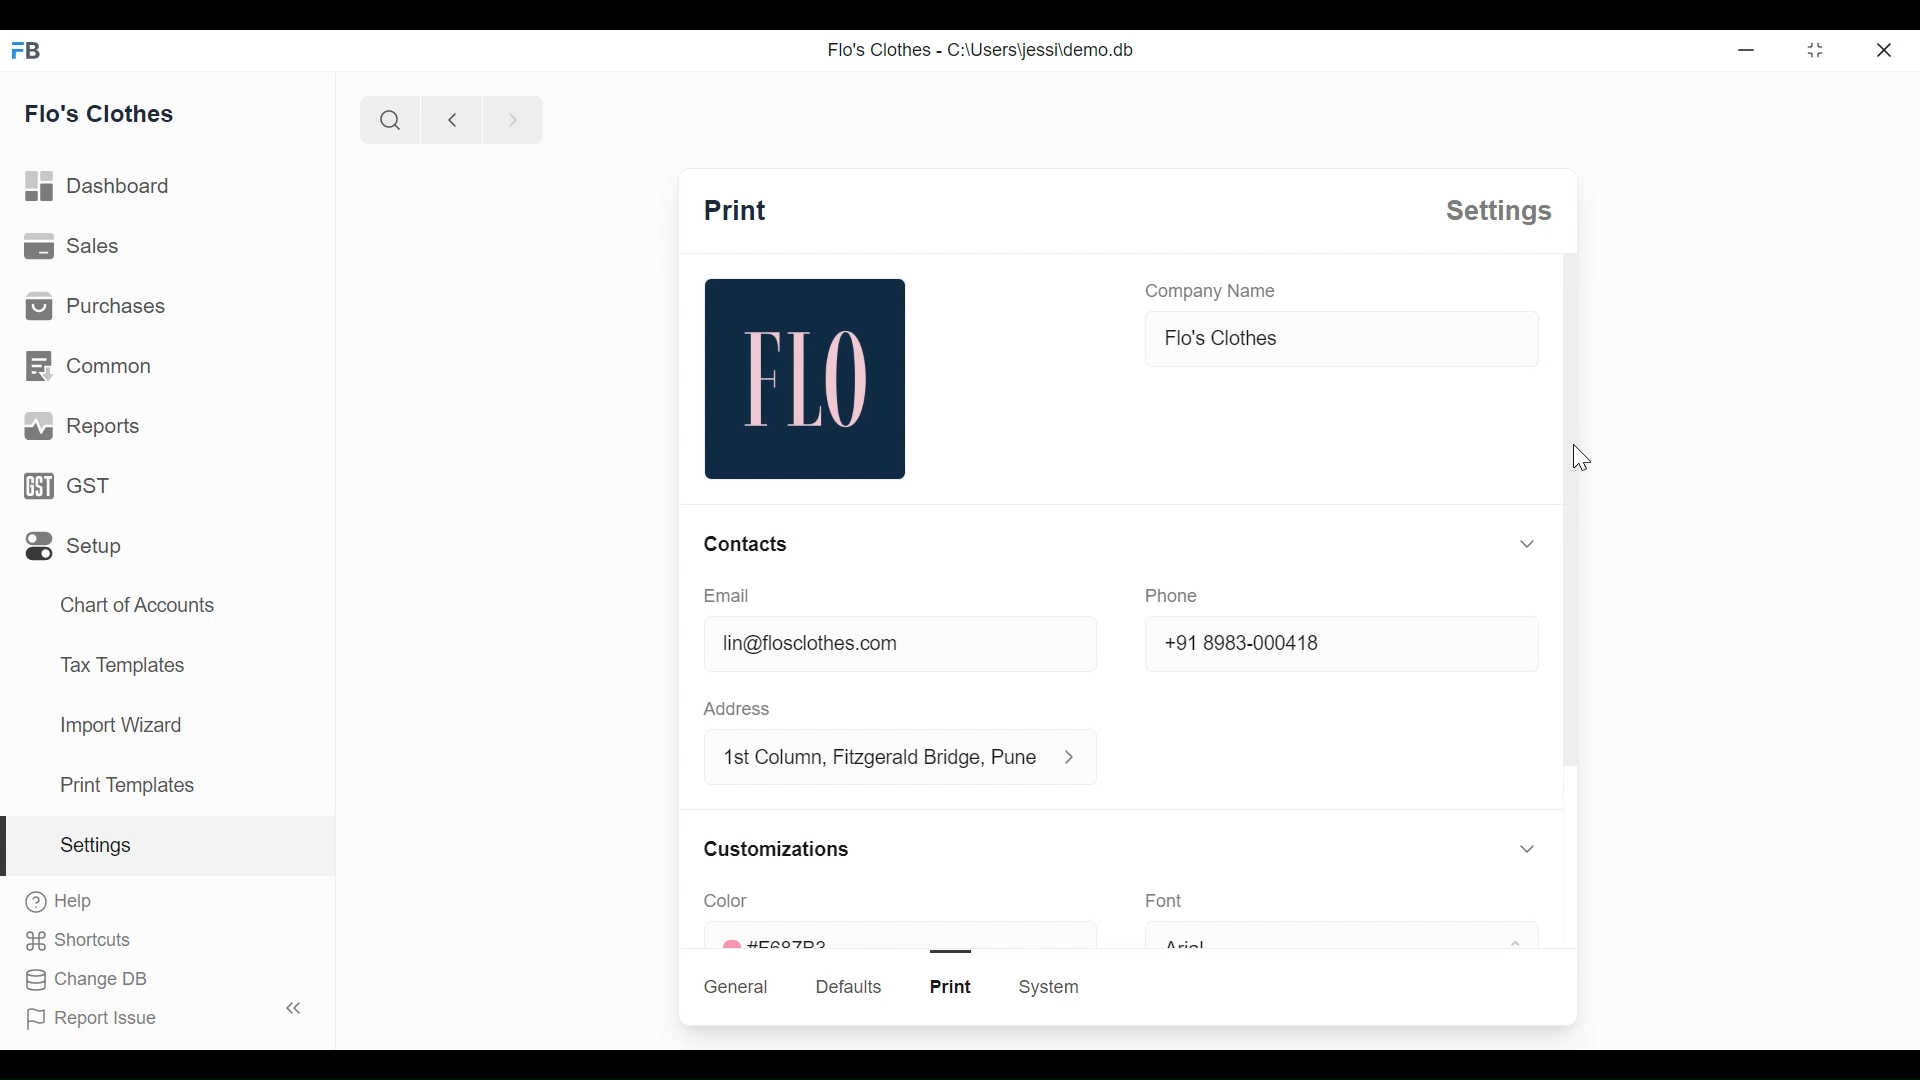  Describe the element at coordinates (1527, 543) in the screenshot. I see `toggle expand/collapse` at that location.